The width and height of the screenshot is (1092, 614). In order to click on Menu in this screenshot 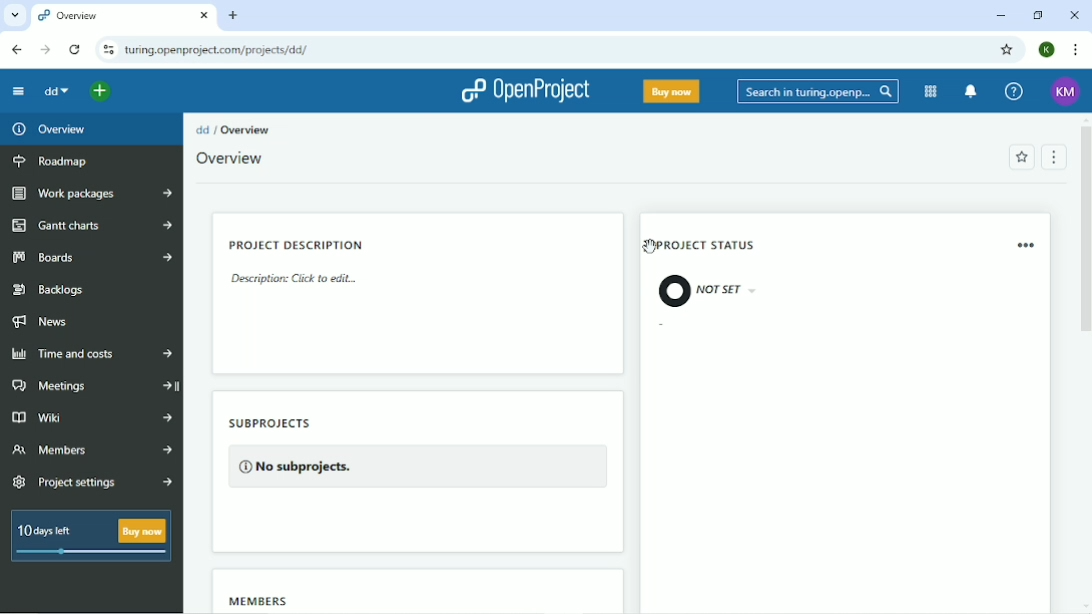, I will do `click(1053, 156)`.